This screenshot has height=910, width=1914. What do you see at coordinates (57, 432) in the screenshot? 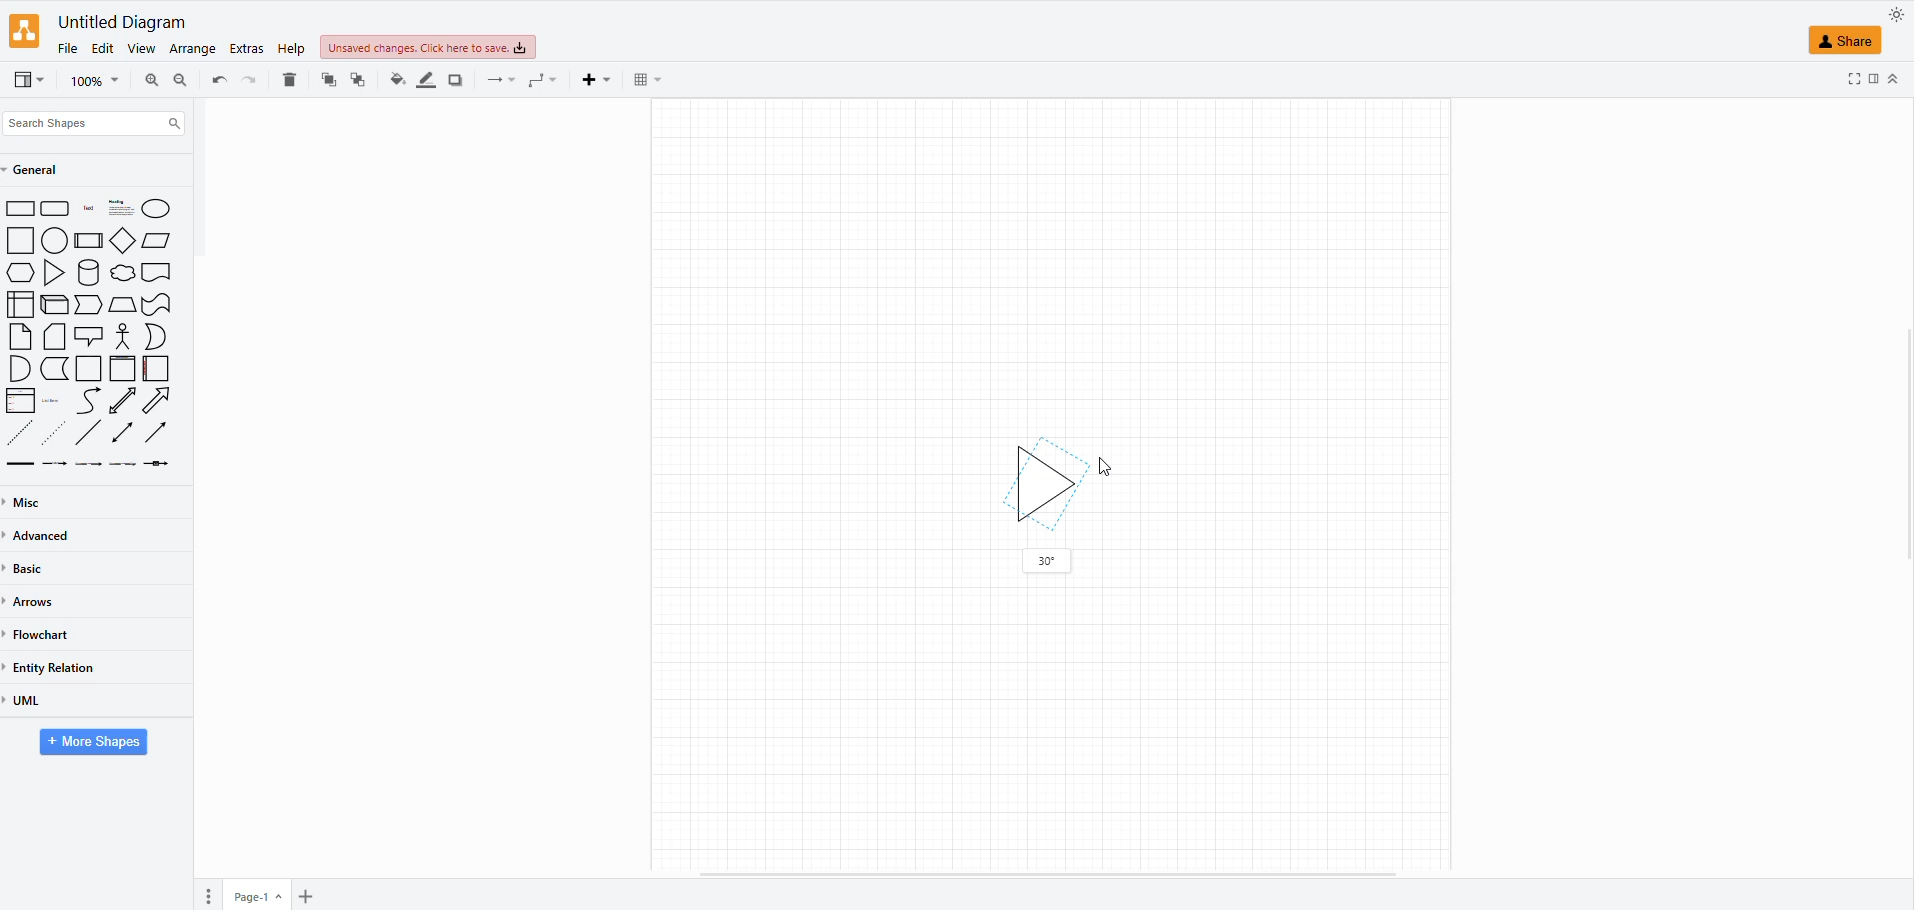
I see `Dotted Arrow` at bounding box center [57, 432].